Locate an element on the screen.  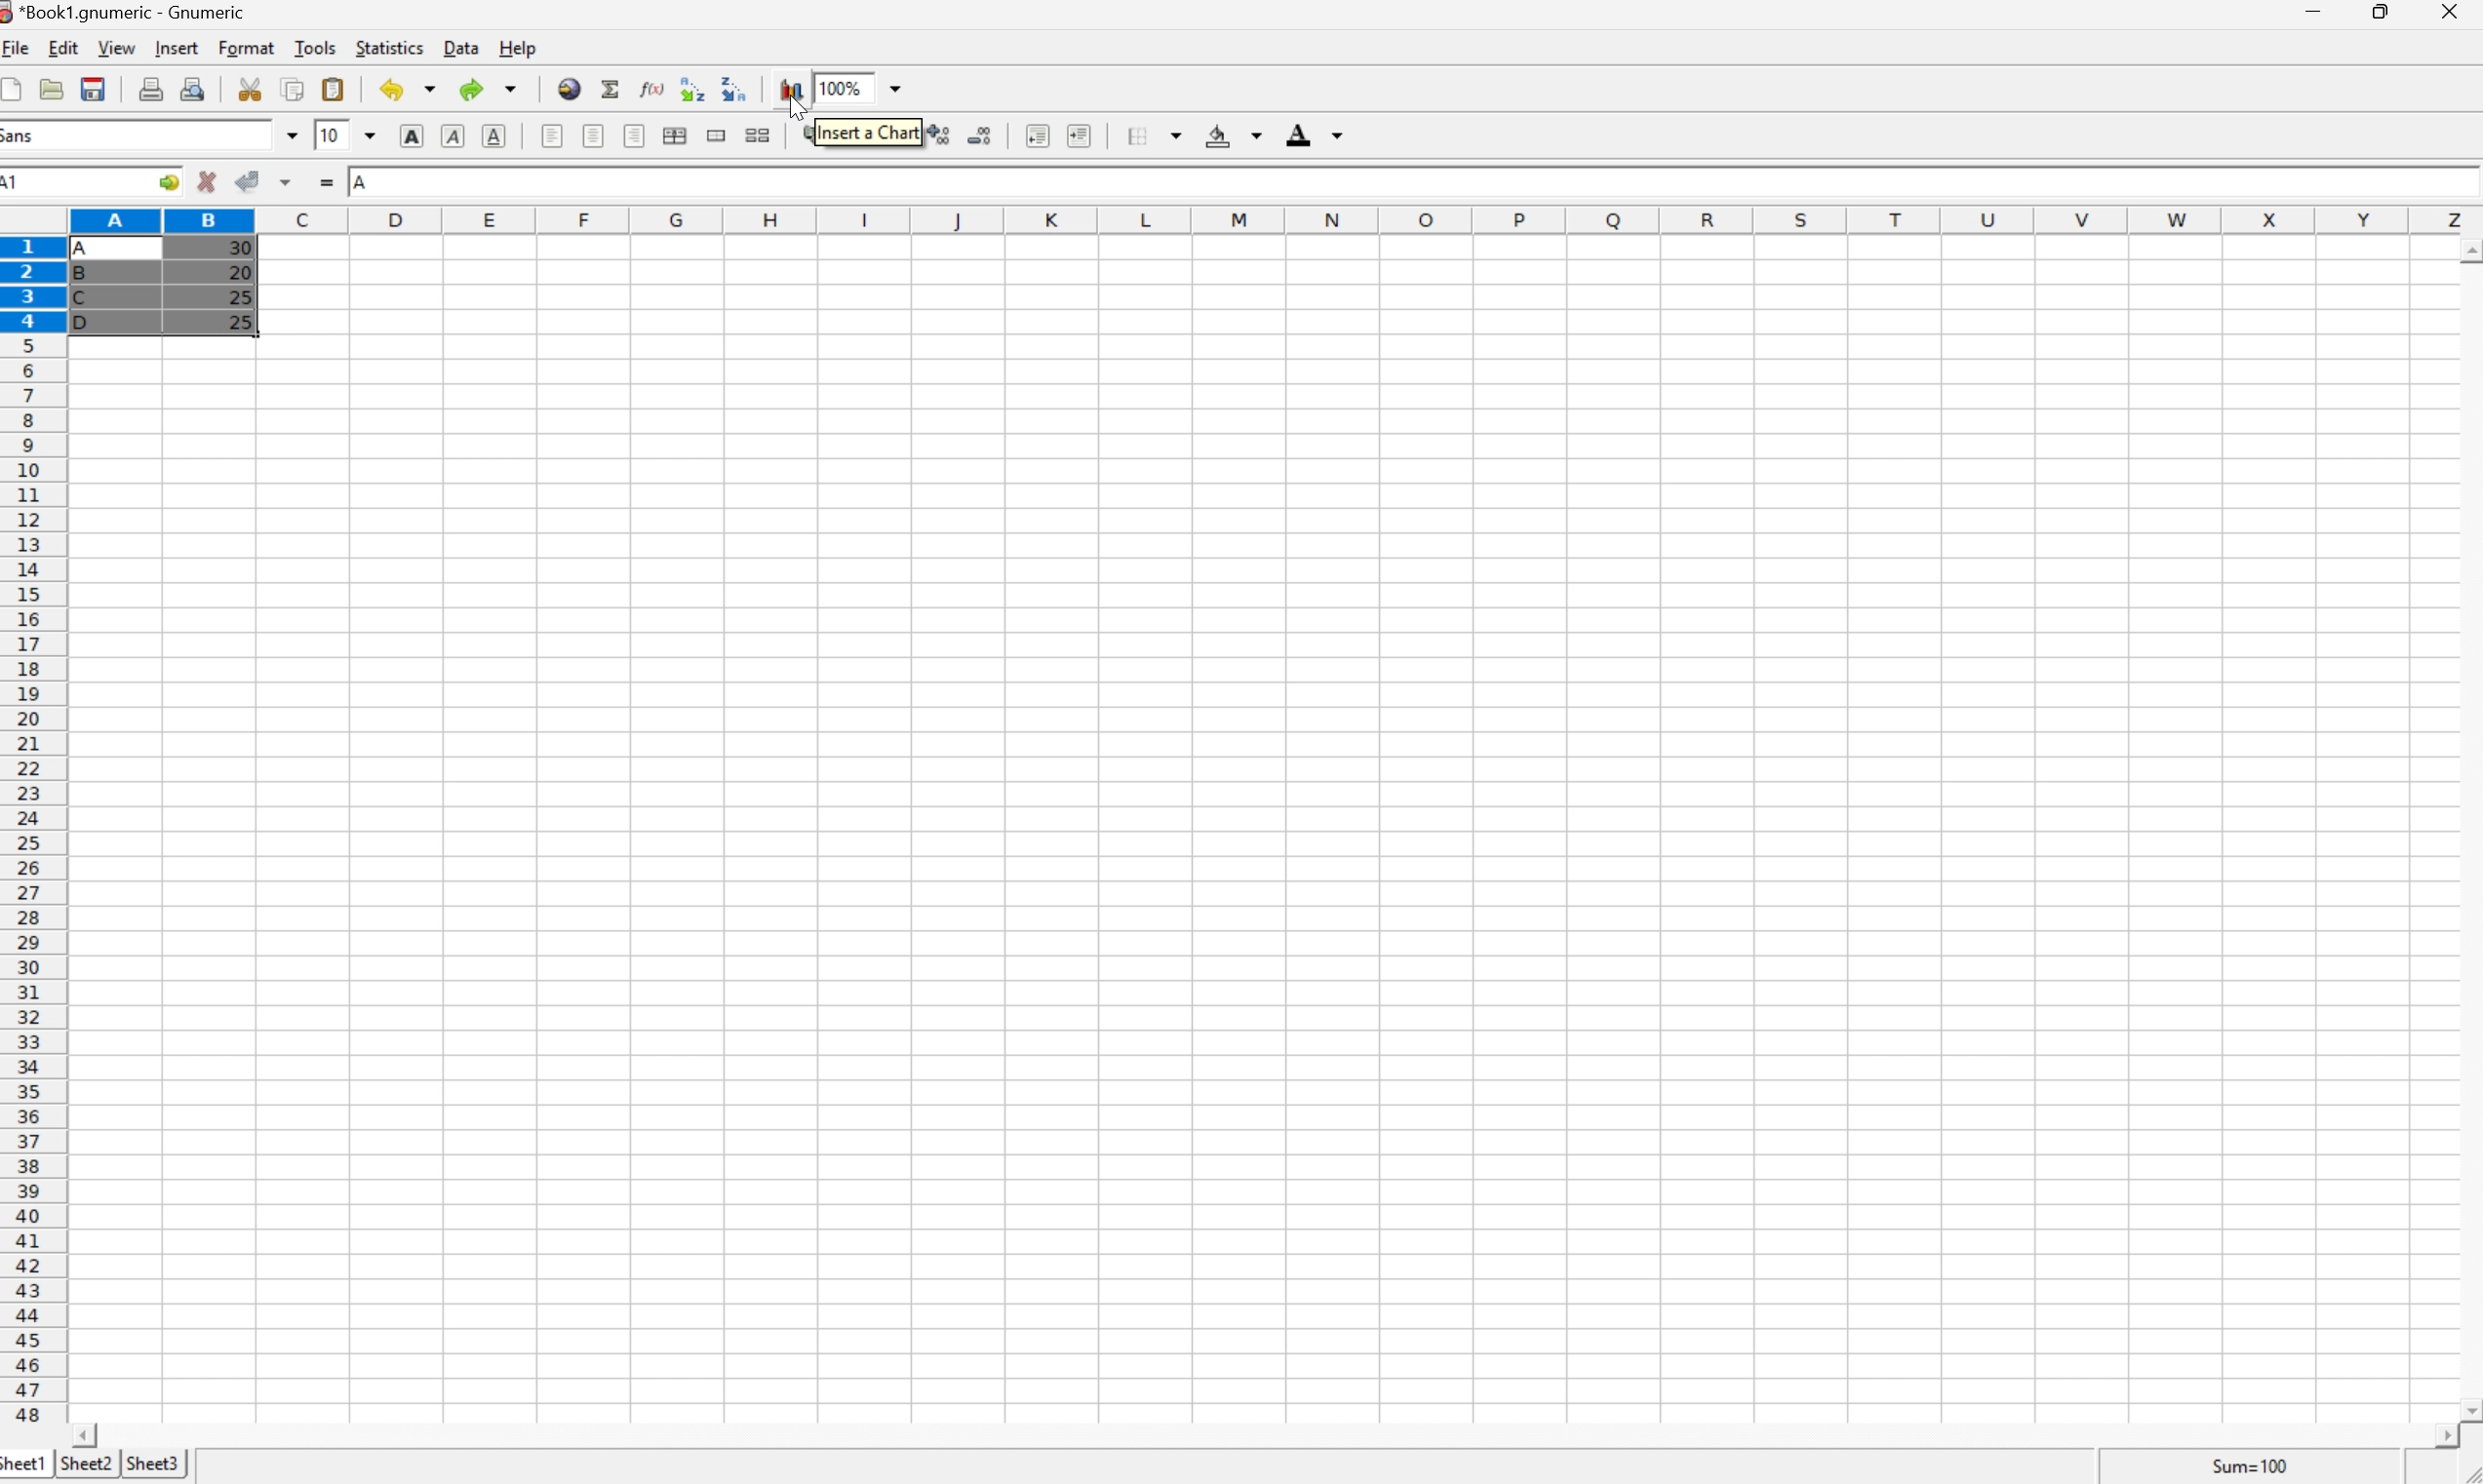
Data is located at coordinates (460, 48).